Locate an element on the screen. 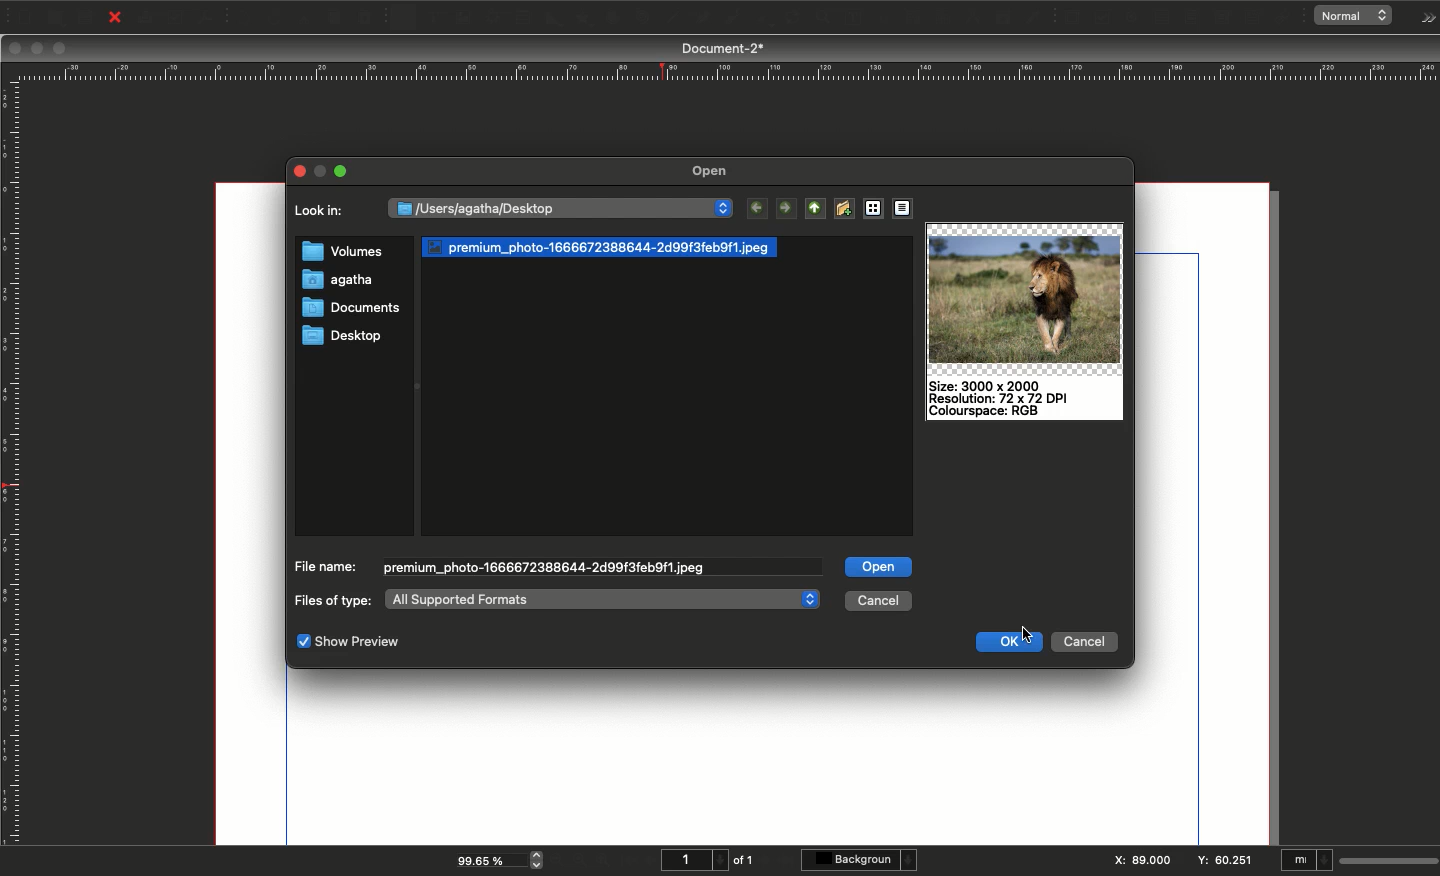 The width and height of the screenshot is (1440, 876). of 1 is located at coordinates (744, 860).